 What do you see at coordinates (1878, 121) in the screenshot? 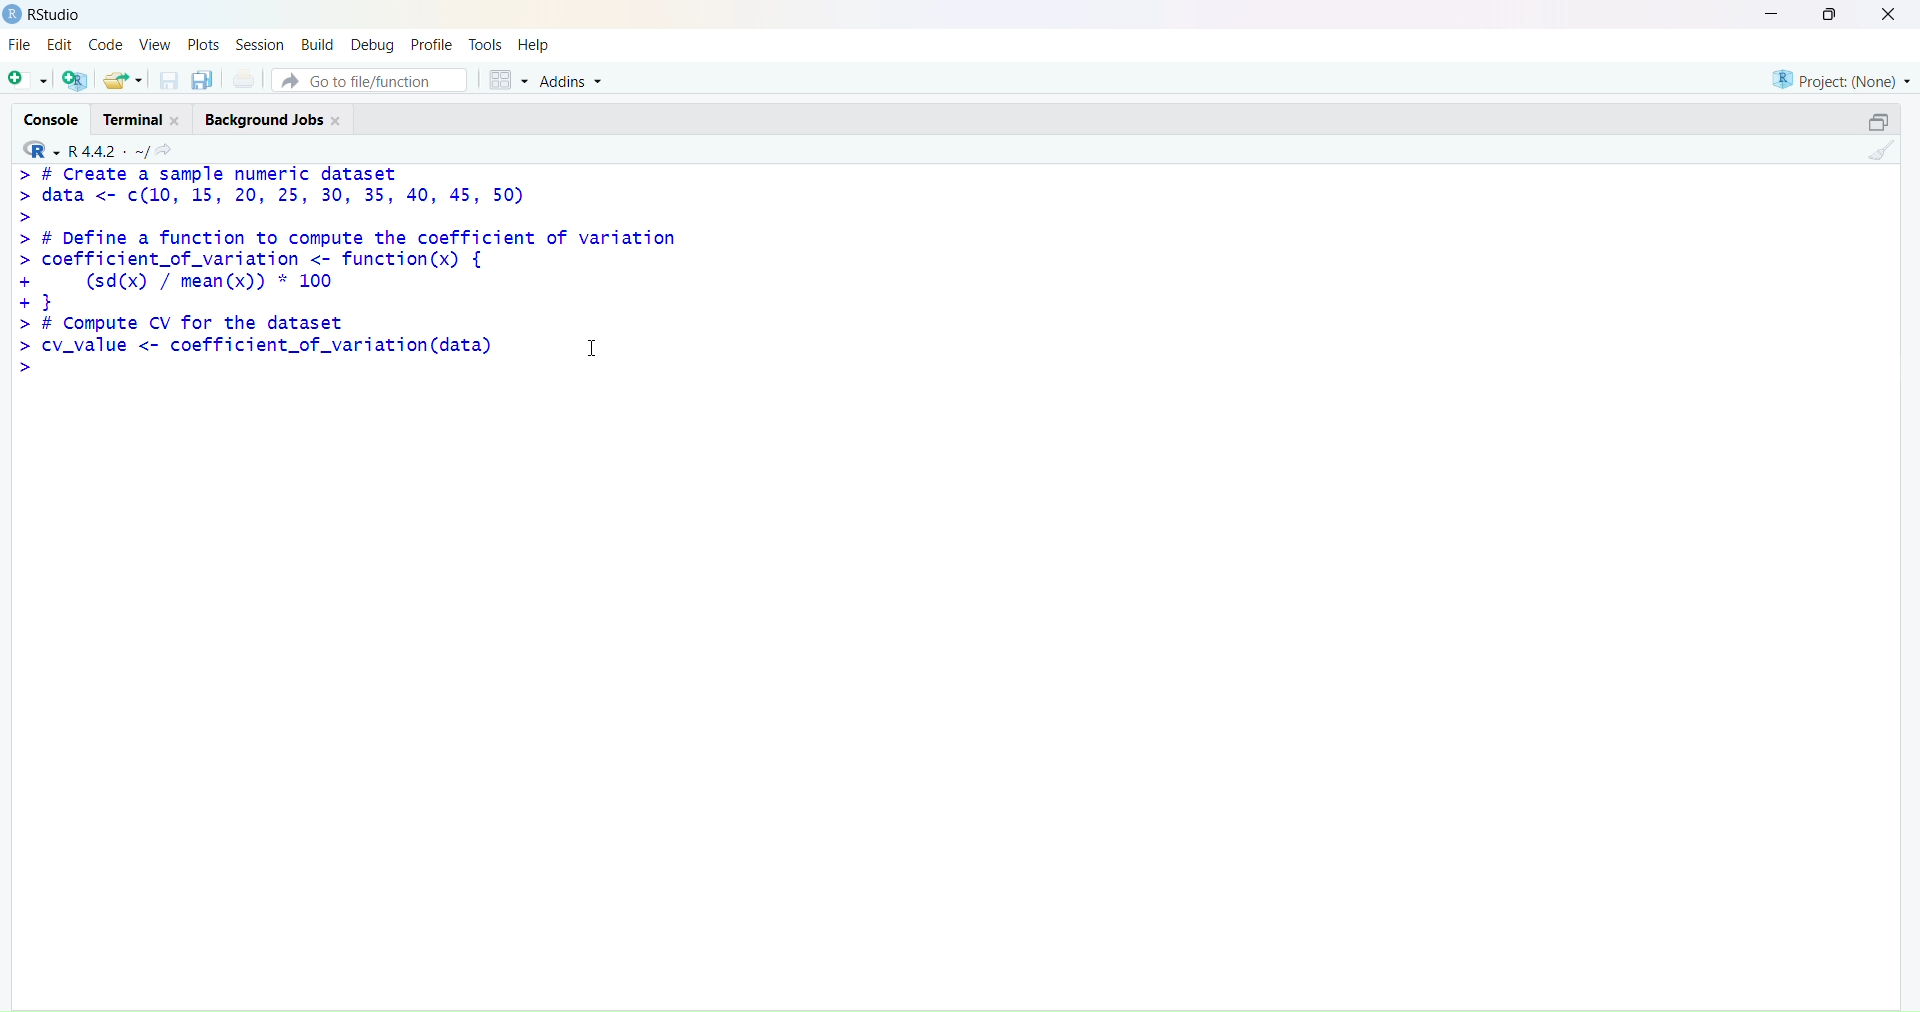
I see `open in separate window ` at bounding box center [1878, 121].